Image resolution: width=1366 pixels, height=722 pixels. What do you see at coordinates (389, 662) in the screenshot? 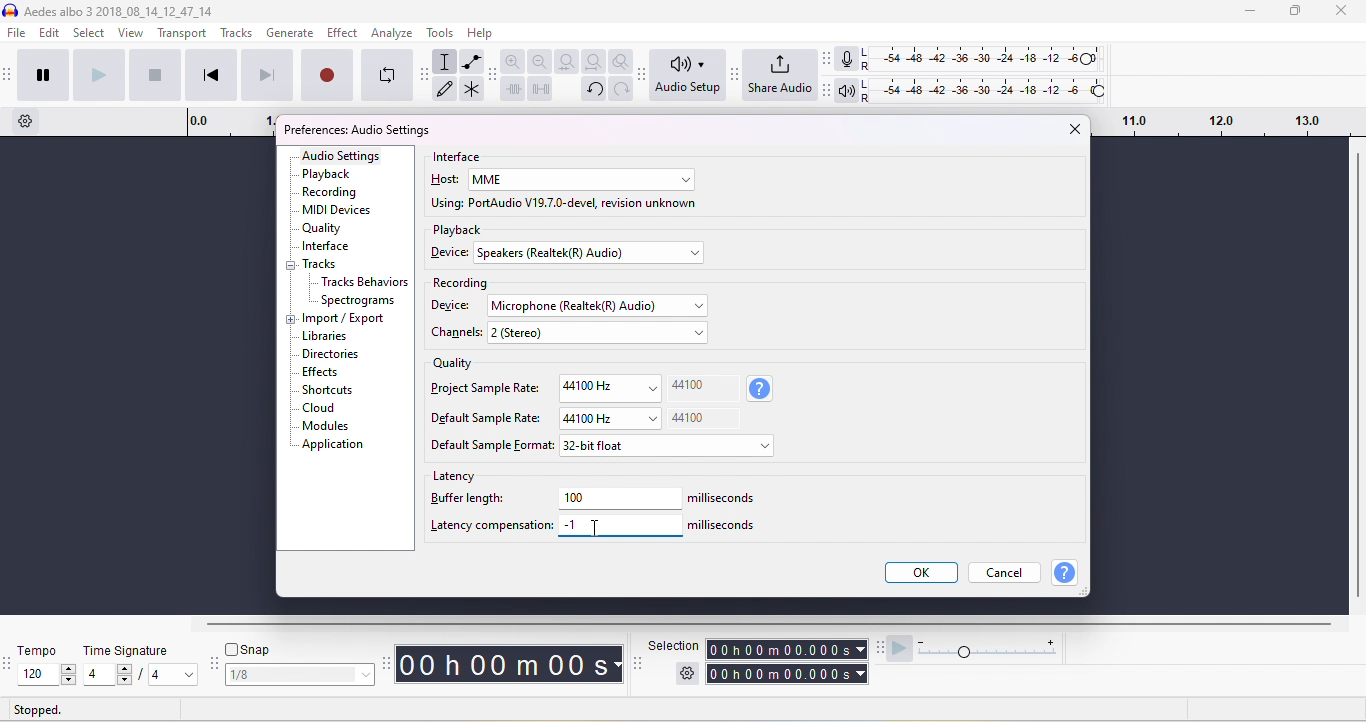
I see `audacity time tool bar` at bounding box center [389, 662].